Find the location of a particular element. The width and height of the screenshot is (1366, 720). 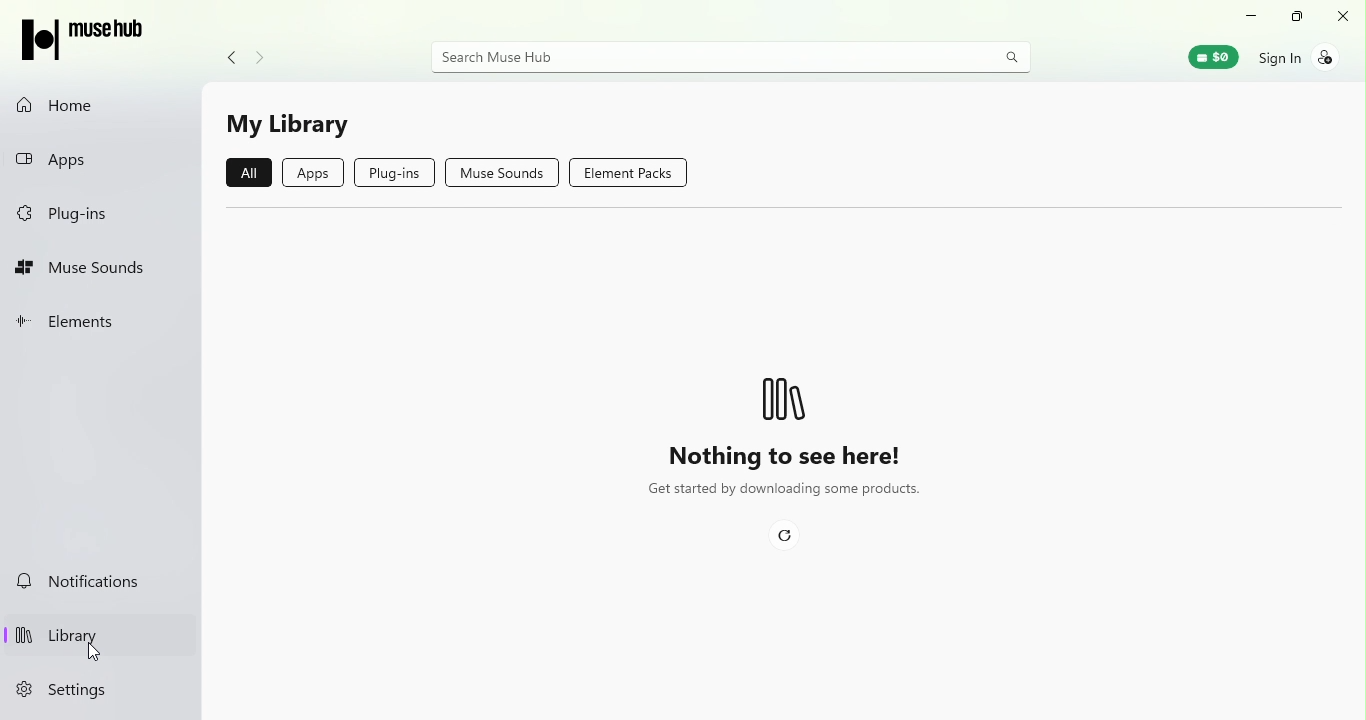

Notifications is located at coordinates (100, 582).